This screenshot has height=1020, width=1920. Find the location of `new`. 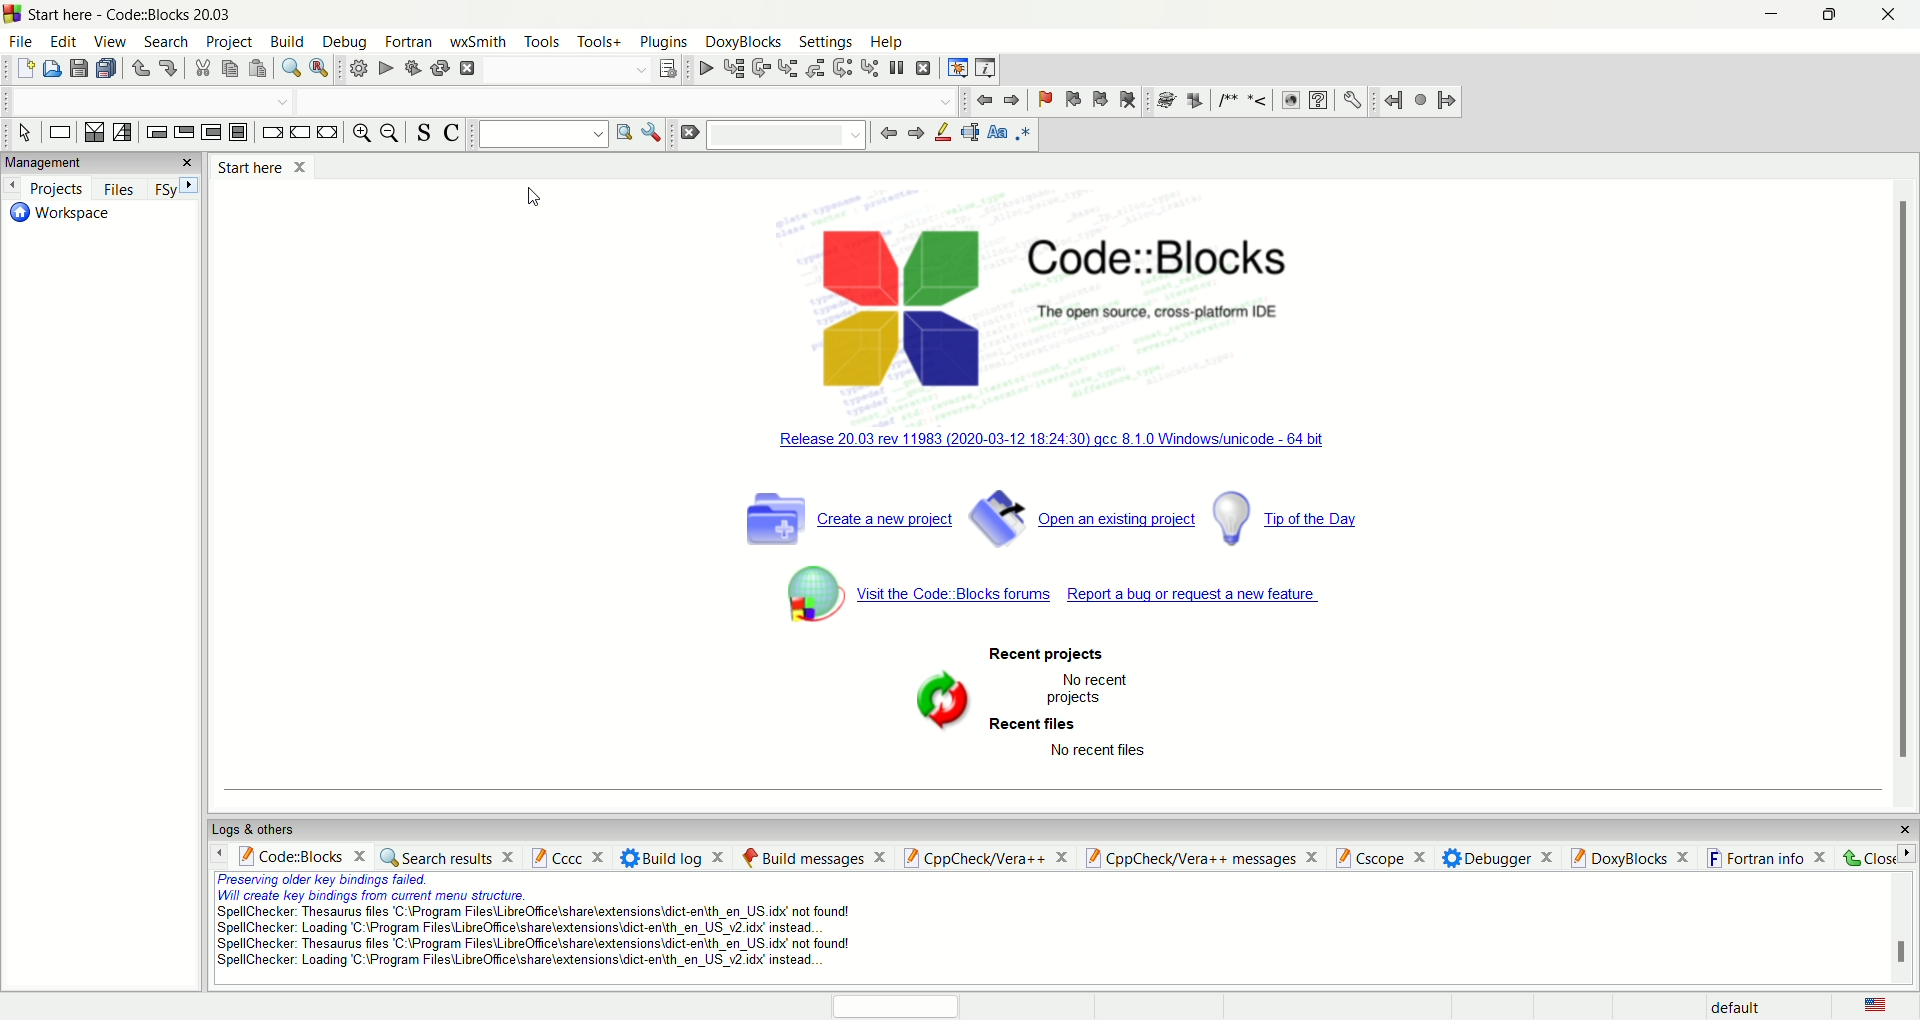

new is located at coordinates (25, 68).